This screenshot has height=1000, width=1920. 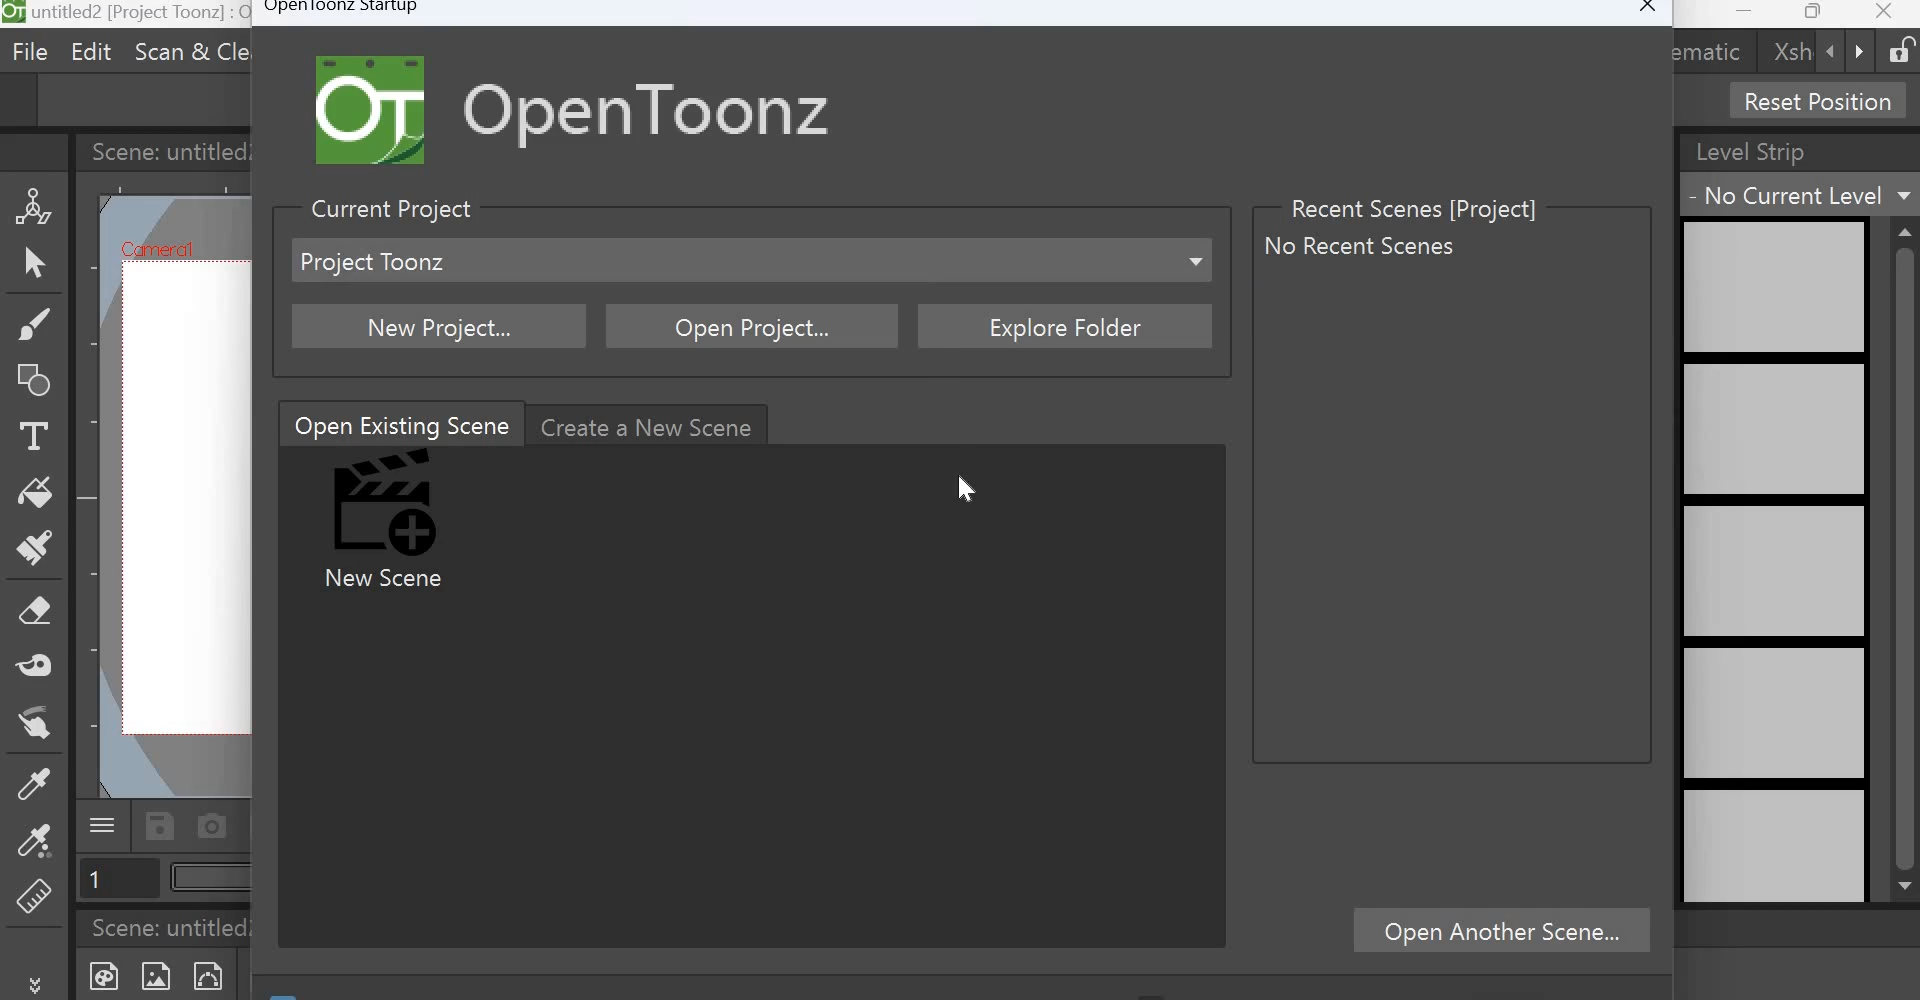 I want to click on New Toonz Raster Level, so click(x=101, y=974).